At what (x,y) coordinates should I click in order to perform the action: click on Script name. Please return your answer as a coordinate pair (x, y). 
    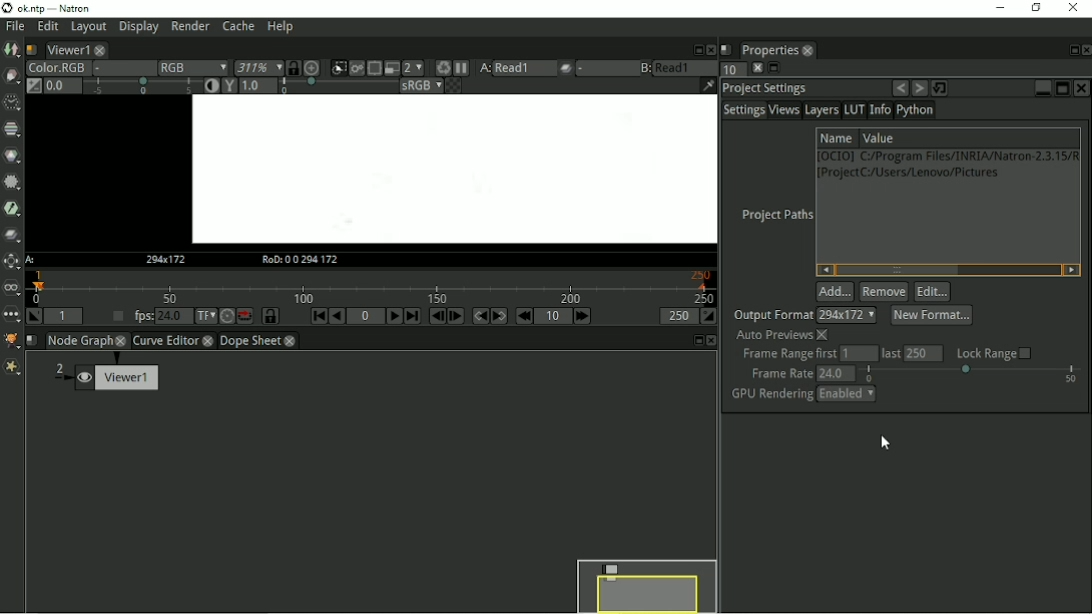
    Looking at the image, I should click on (727, 51).